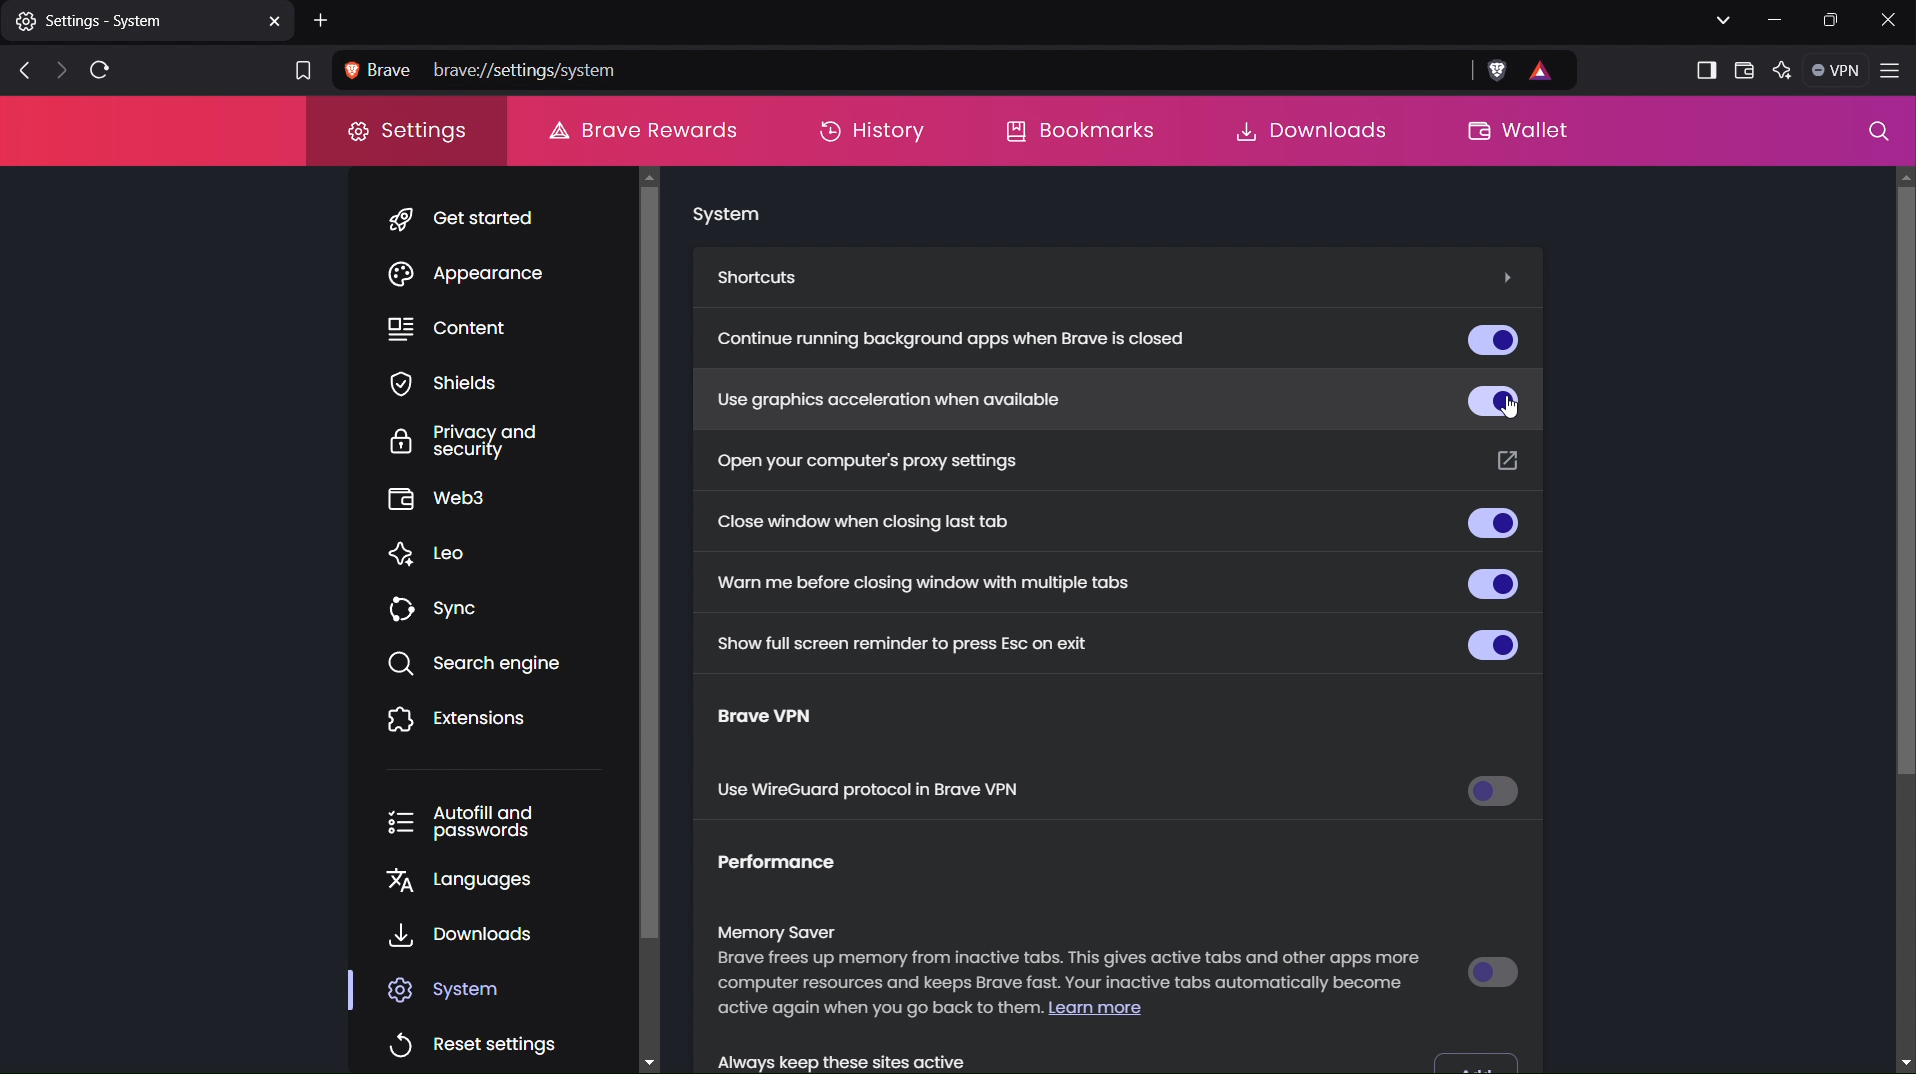 The image size is (1916, 1074). What do you see at coordinates (1892, 20) in the screenshot?
I see `Close` at bounding box center [1892, 20].